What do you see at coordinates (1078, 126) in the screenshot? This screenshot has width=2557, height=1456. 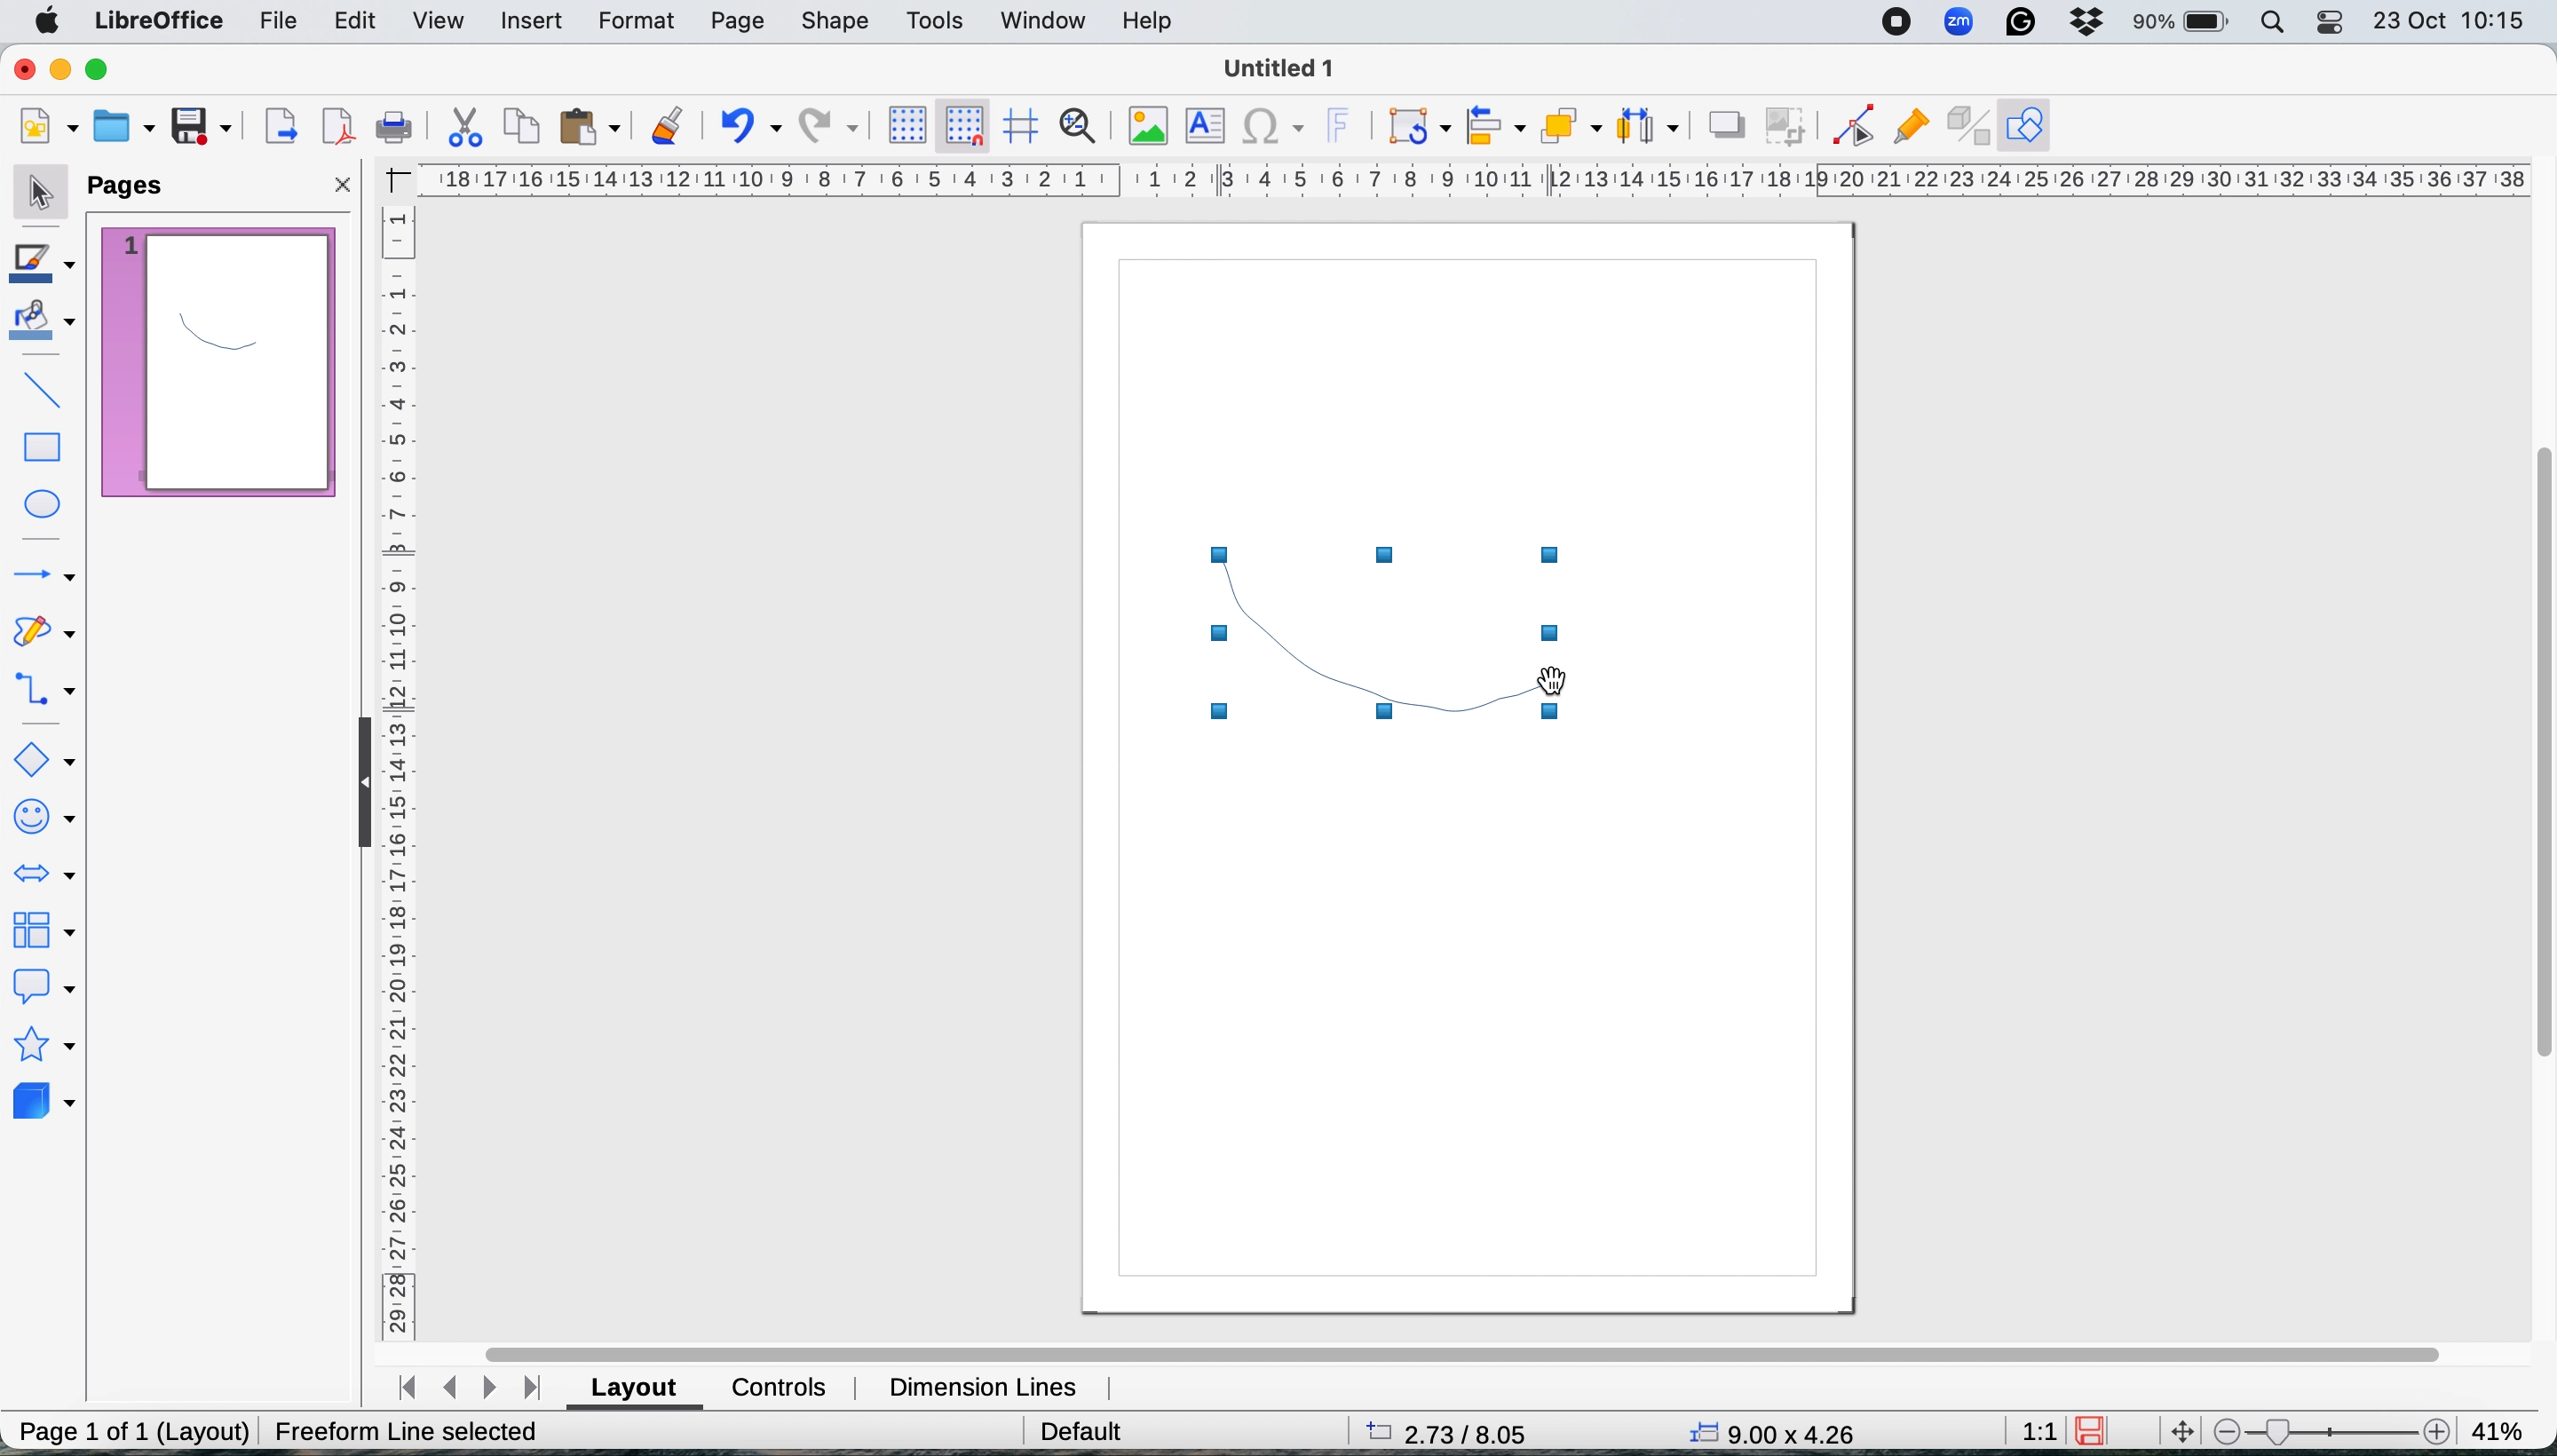 I see `zoom and pan` at bounding box center [1078, 126].